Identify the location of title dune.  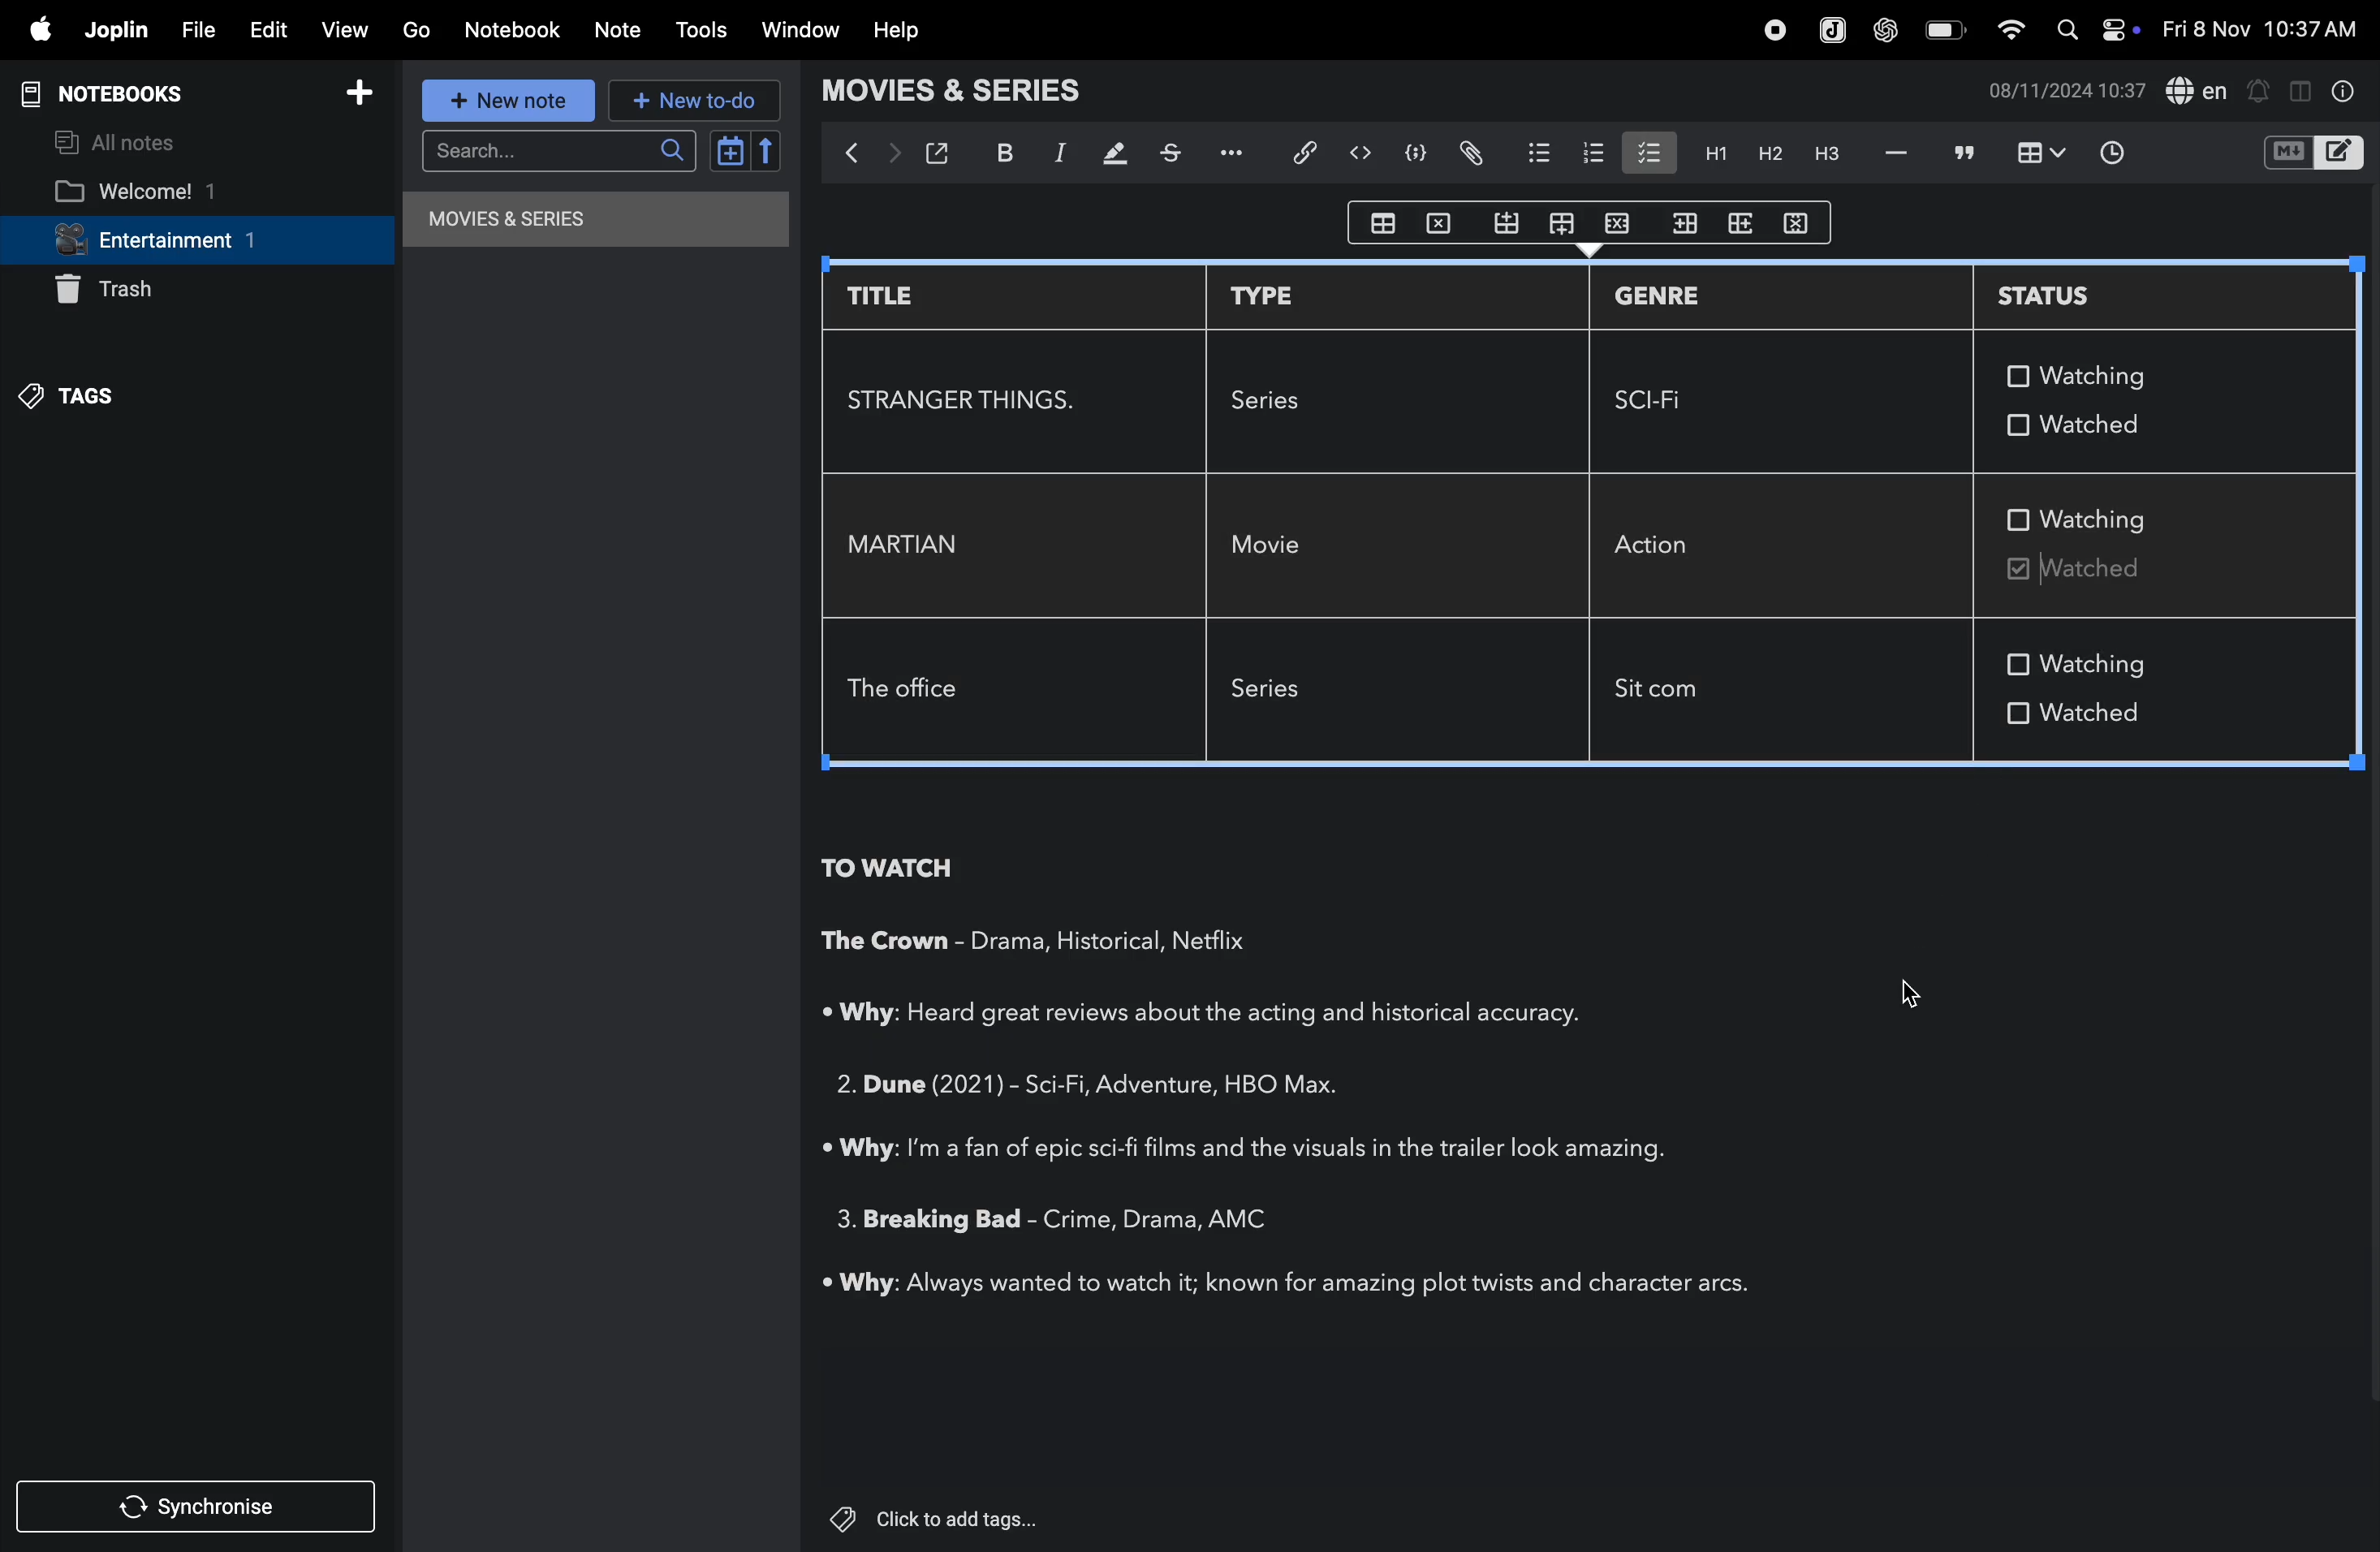
(915, 1082).